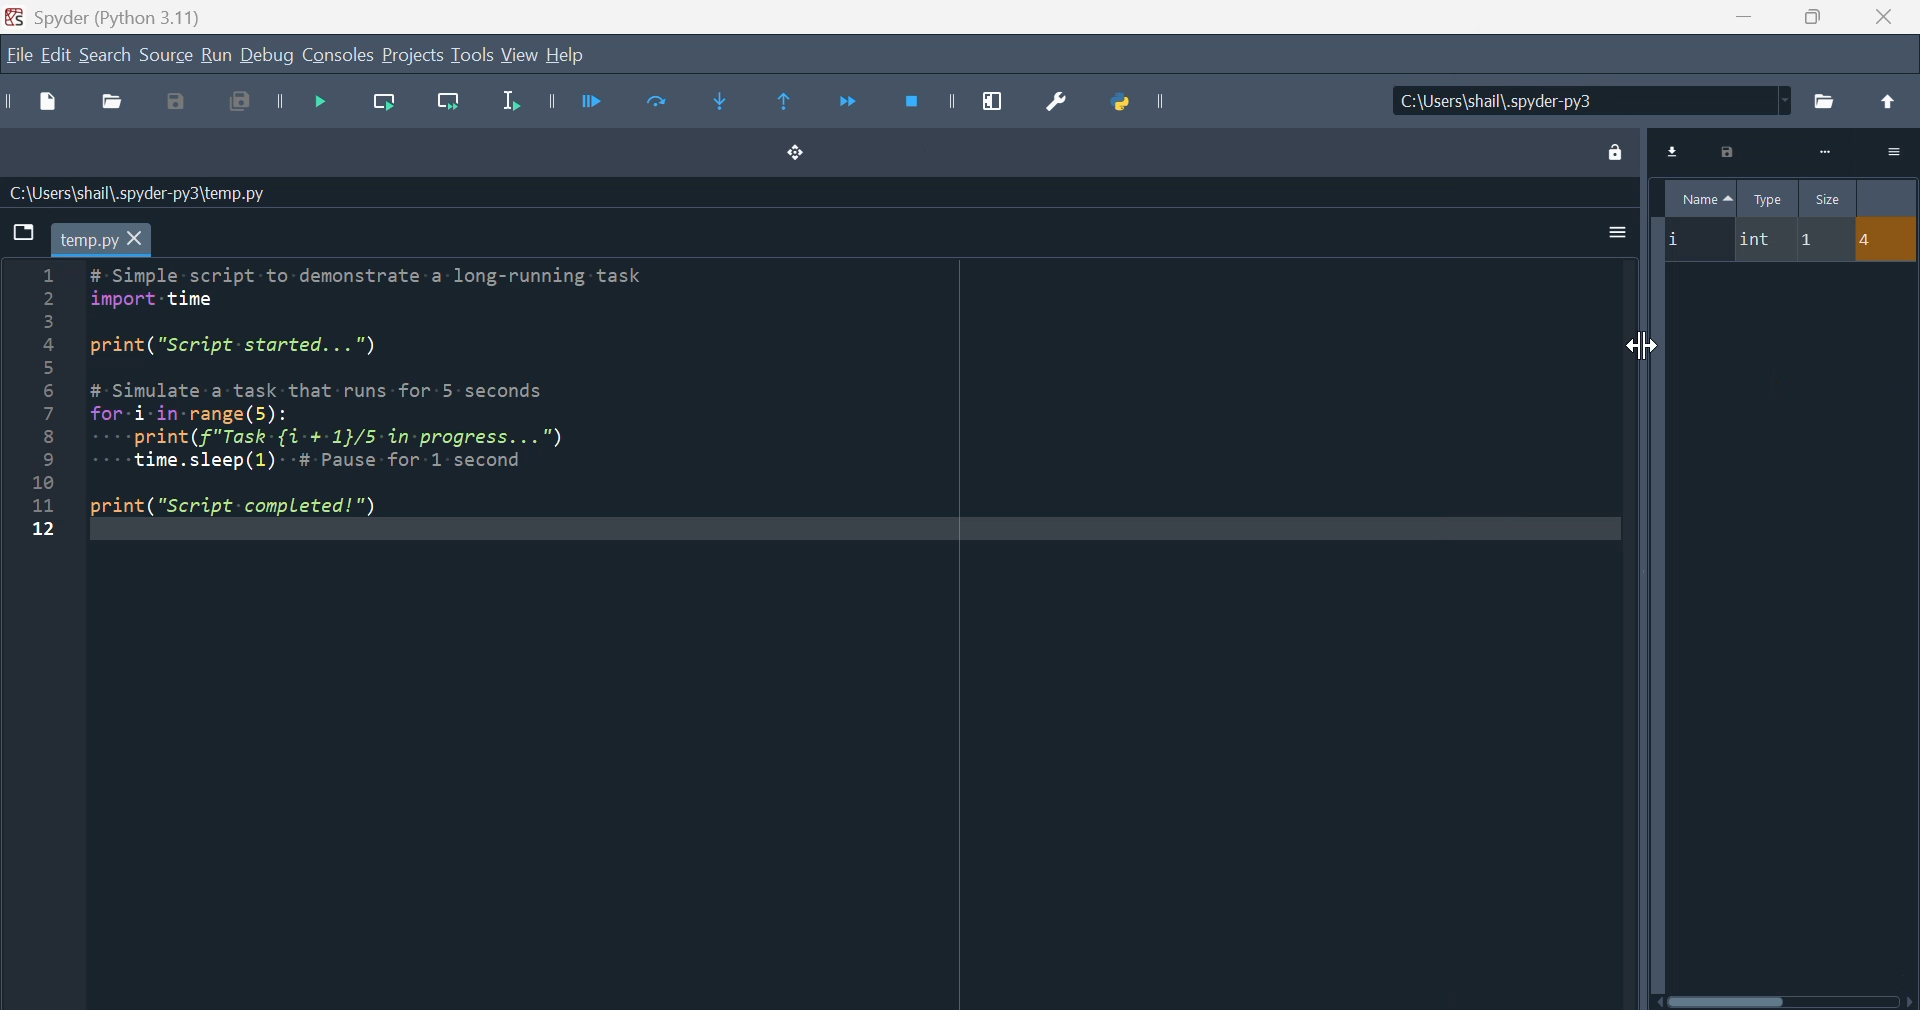 The height and width of the screenshot is (1010, 1920). Describe the element at coordinates (392, 400) in the screenshot. I see `code` at that location.